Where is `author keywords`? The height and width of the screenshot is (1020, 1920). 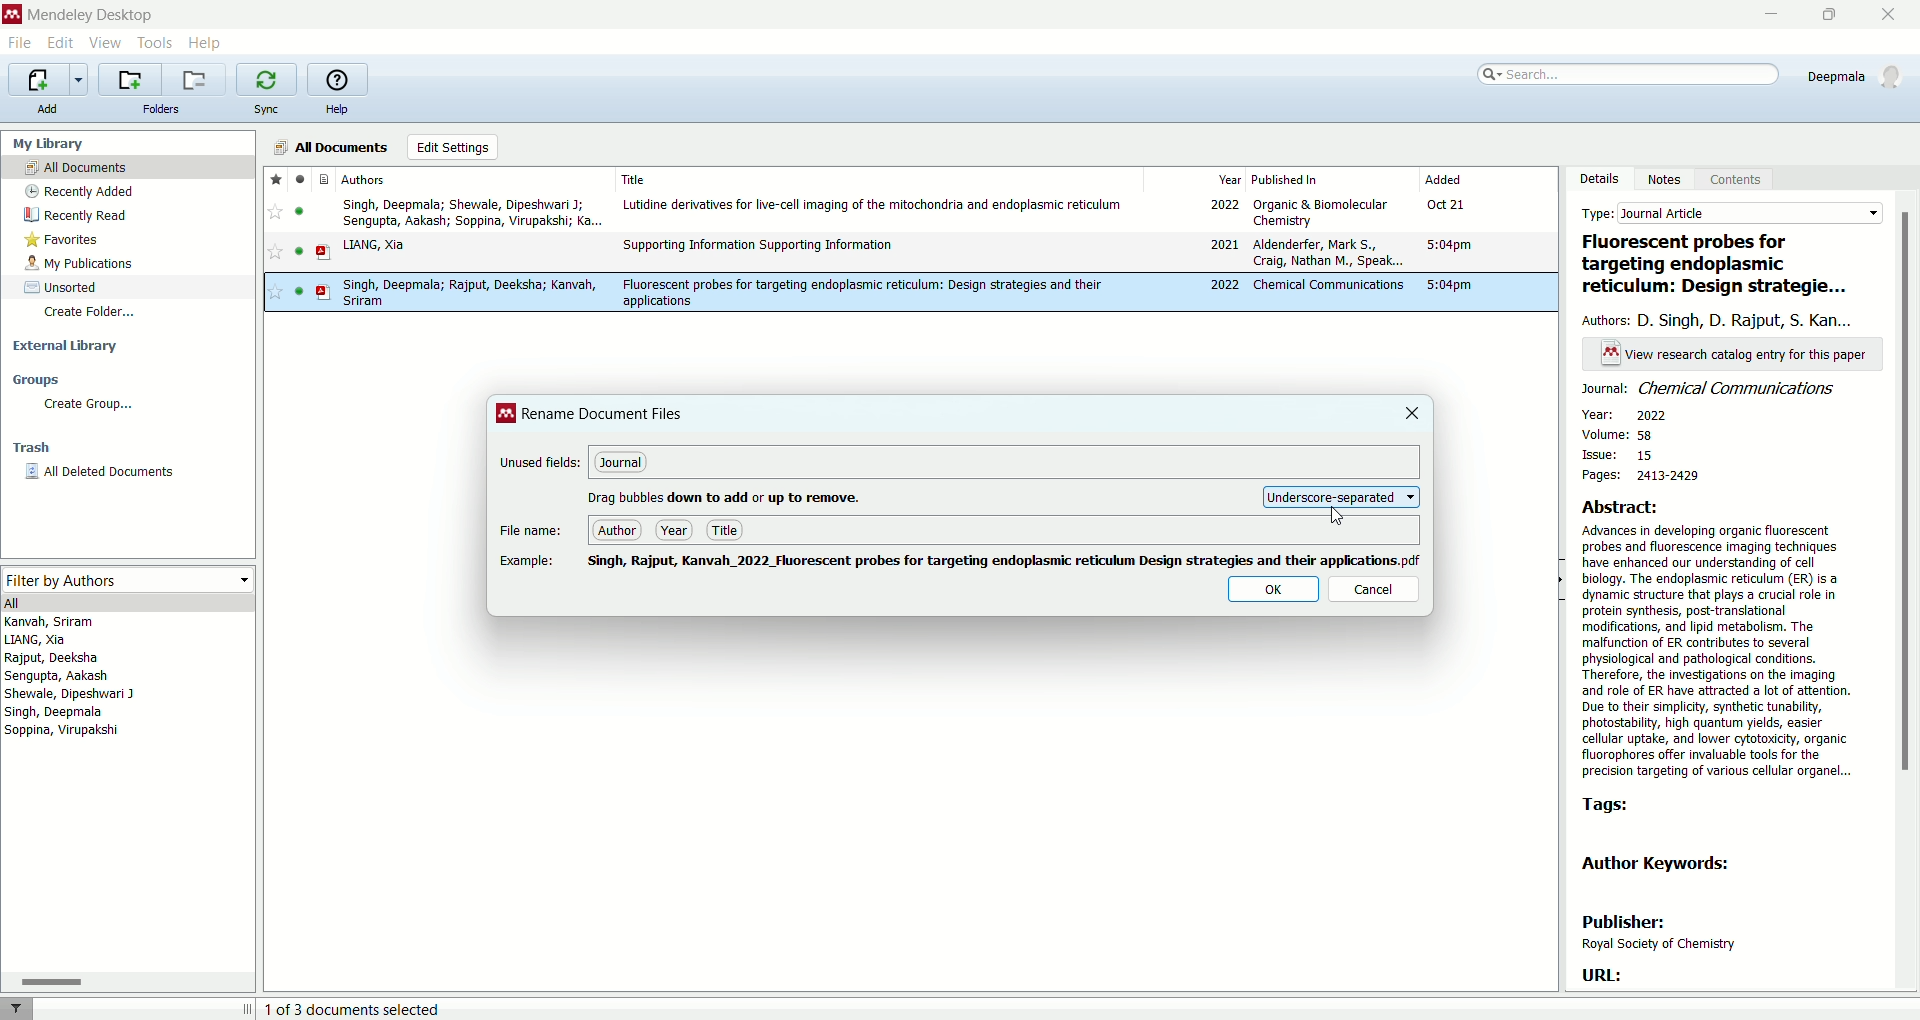 author keywords is located at coordinates (1657, 865).